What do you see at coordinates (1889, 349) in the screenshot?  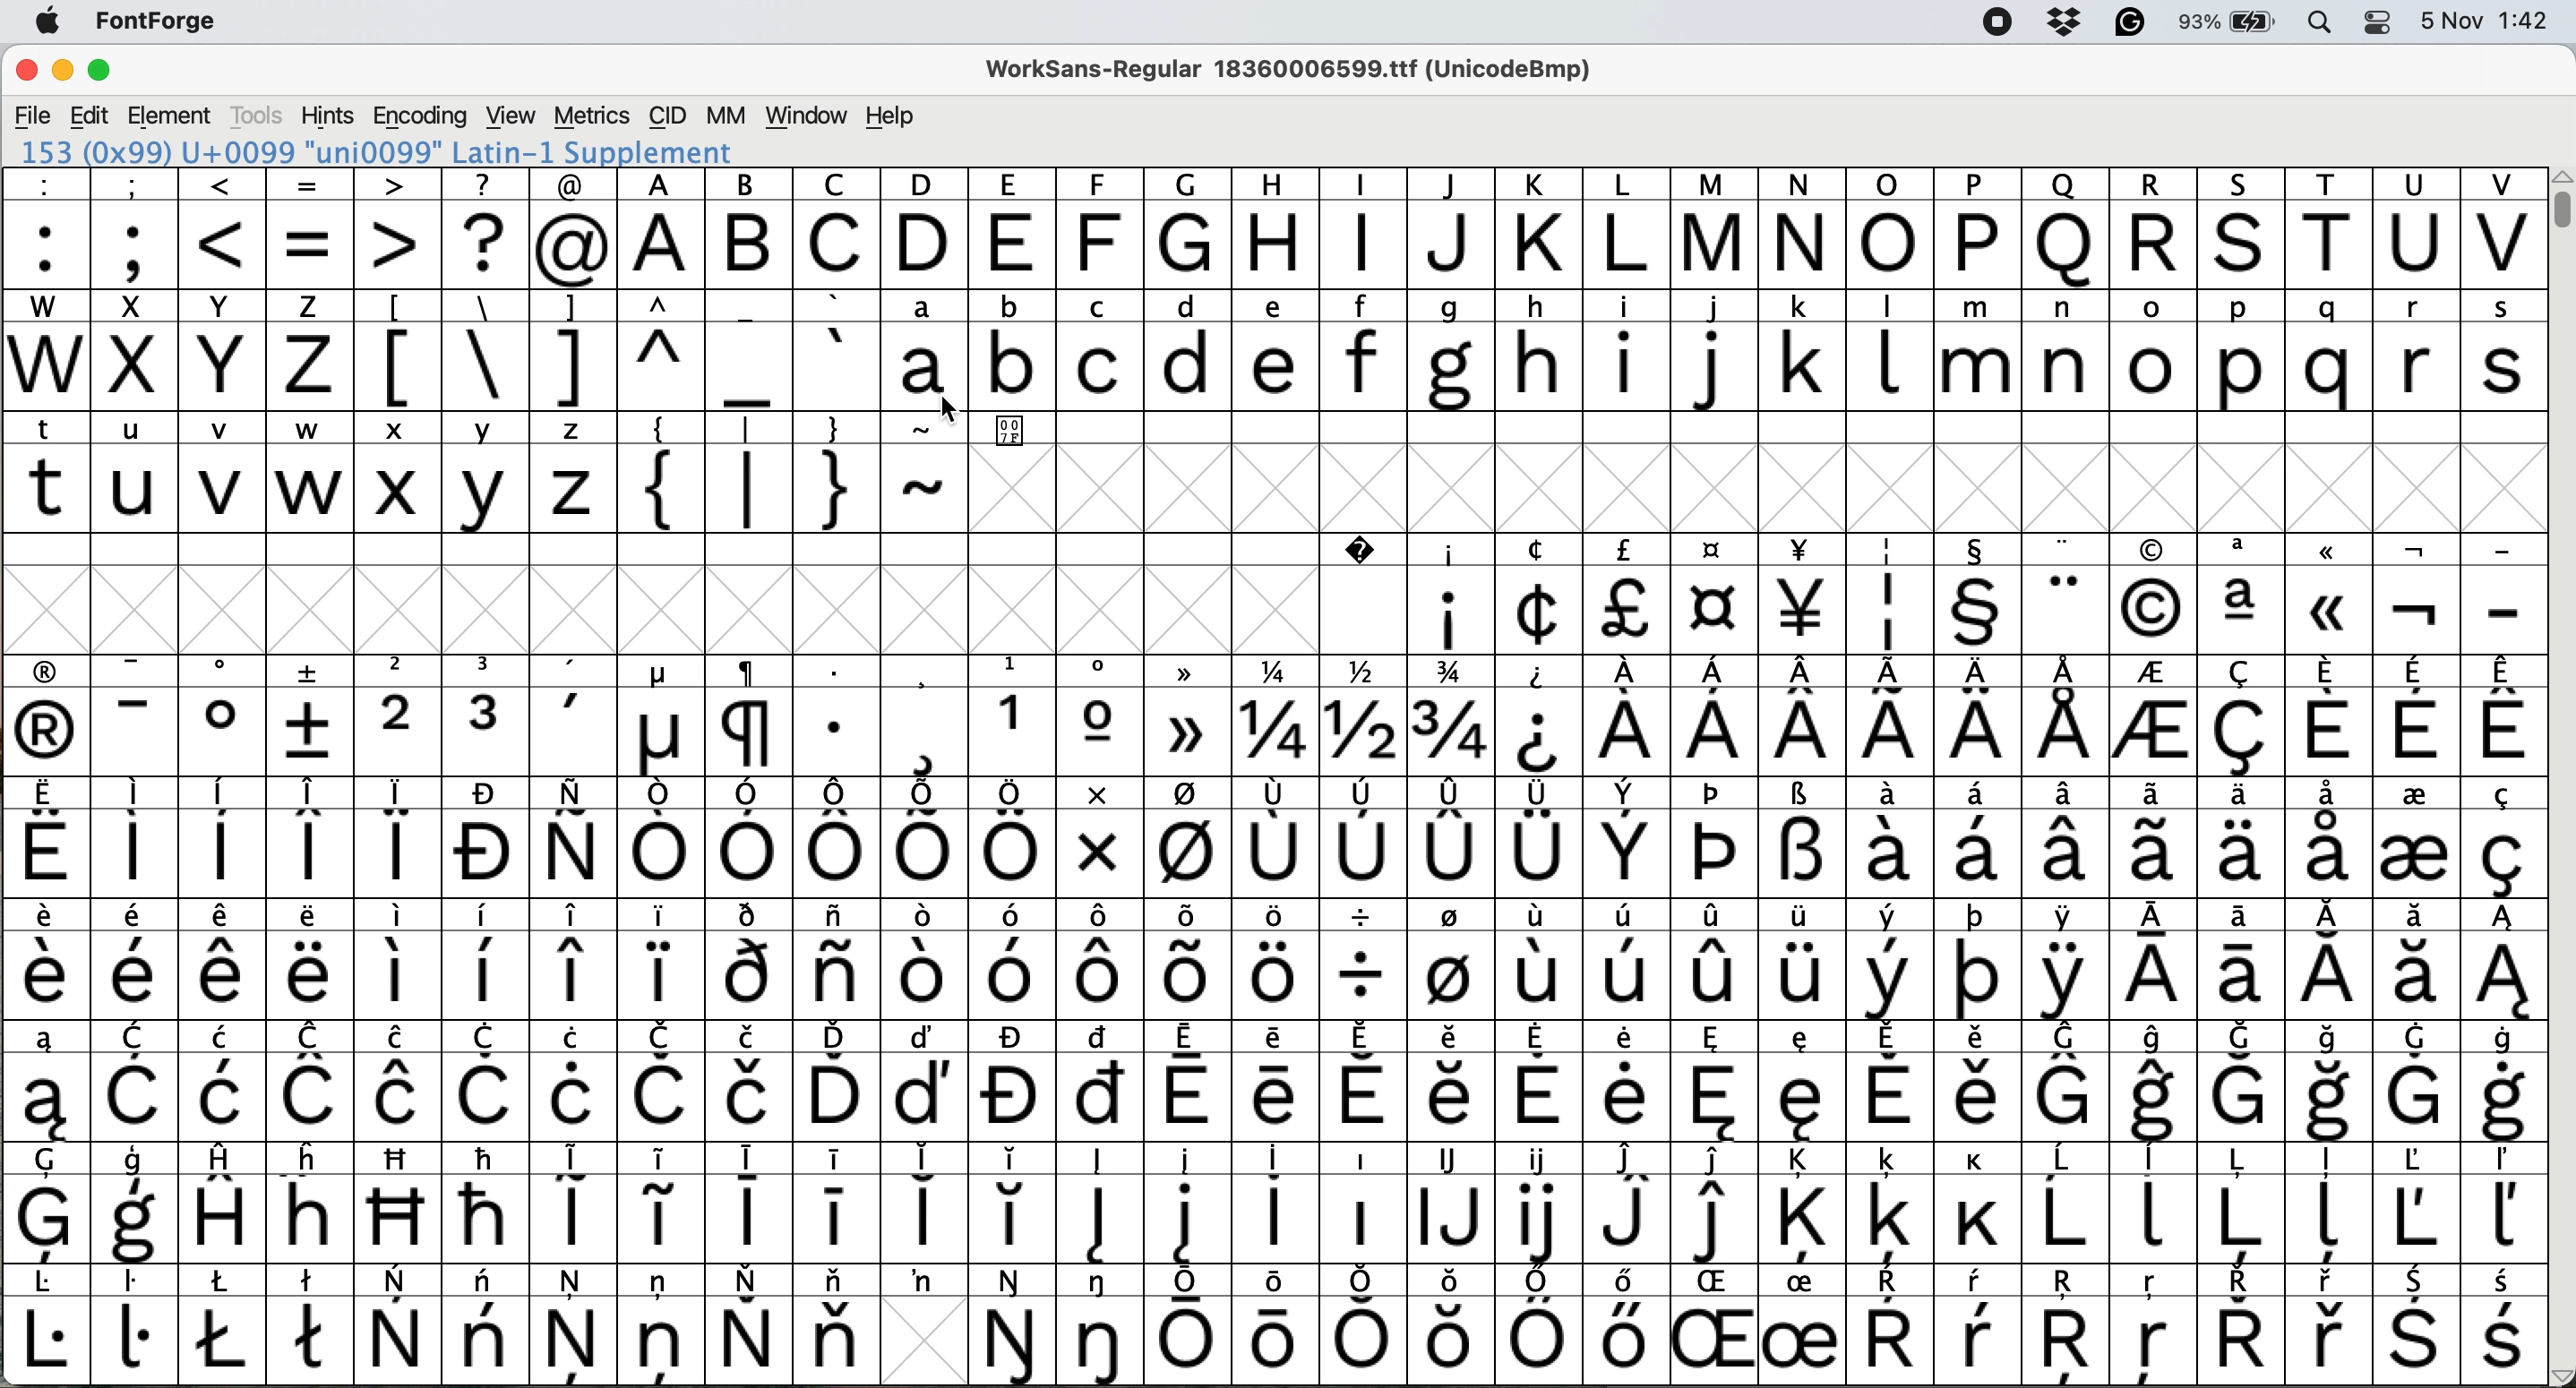 I see `l` at bounding box center [1889, 349].